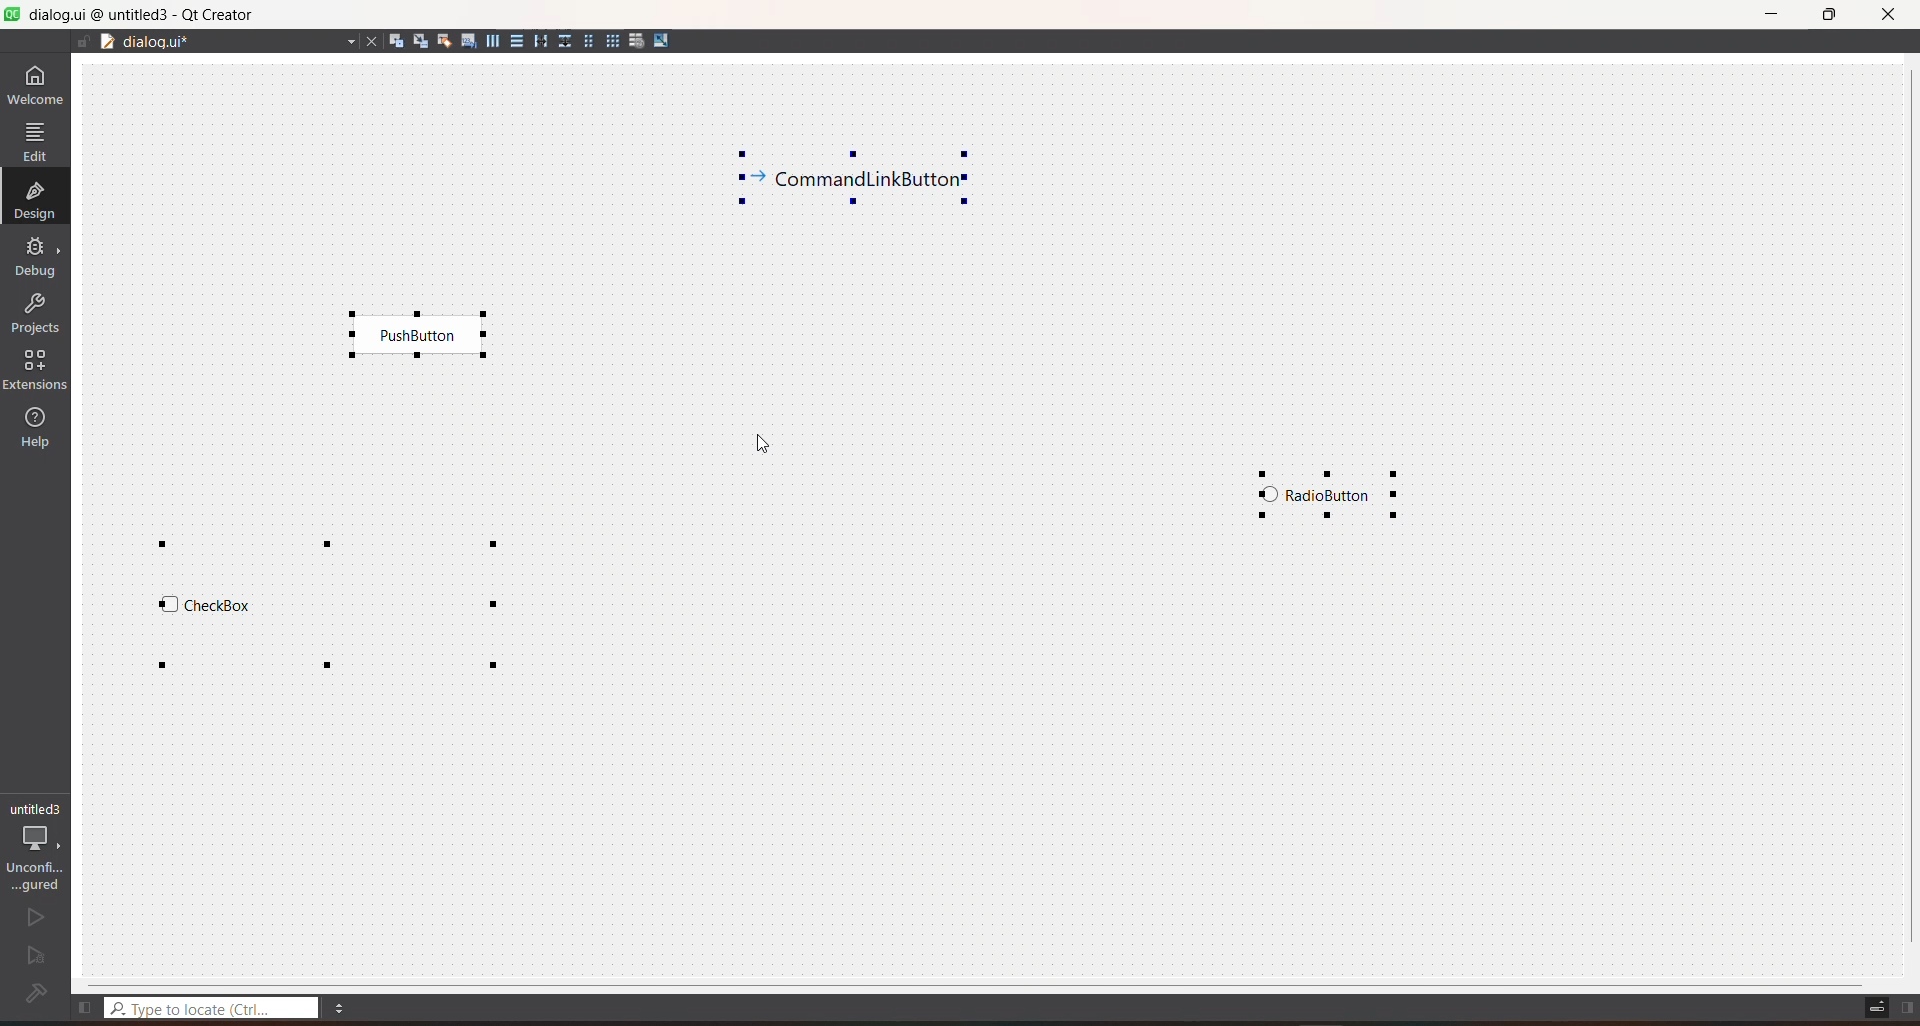 Image resolution: width=1920 pixels, height=1026 pixels. What do you see at coordinates (490, 41) in the screenshot?
I see `layout horizontally` at bounding box center [490, 41].